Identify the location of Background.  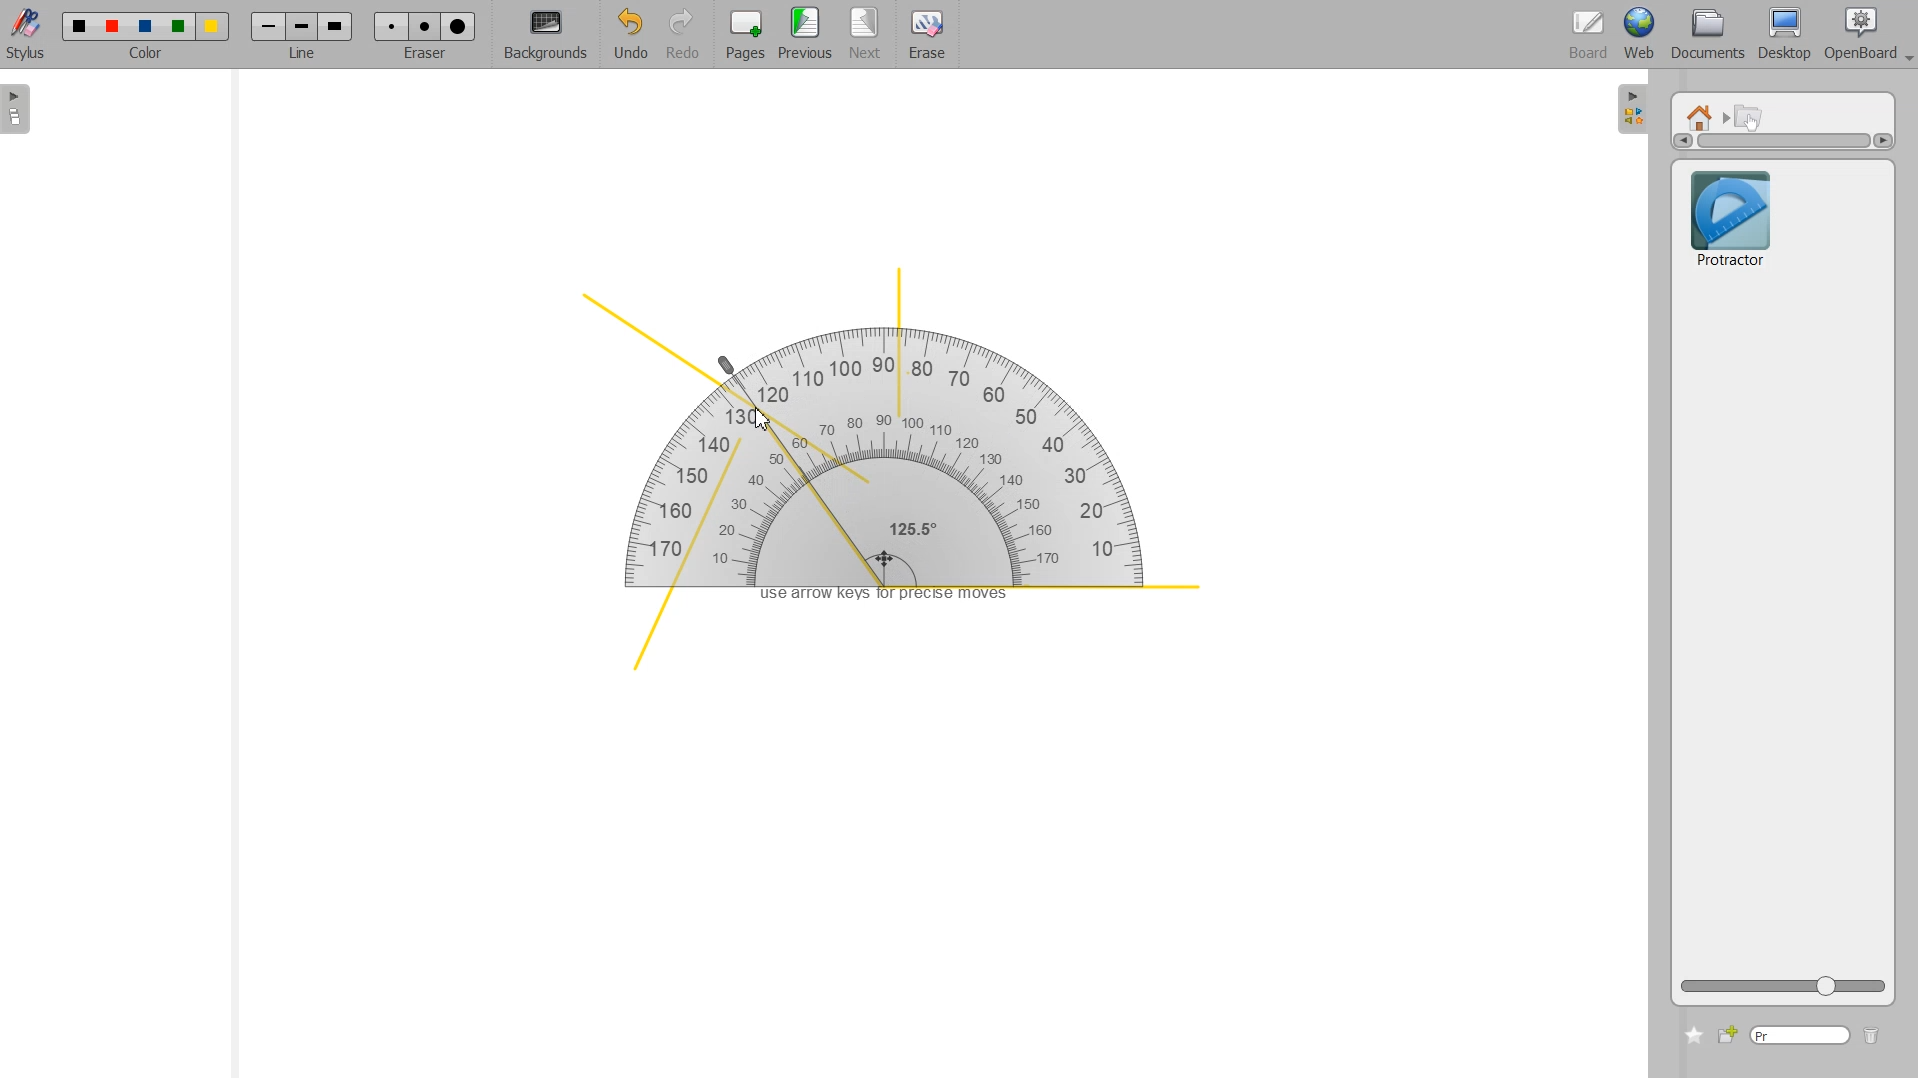
(546, 36).